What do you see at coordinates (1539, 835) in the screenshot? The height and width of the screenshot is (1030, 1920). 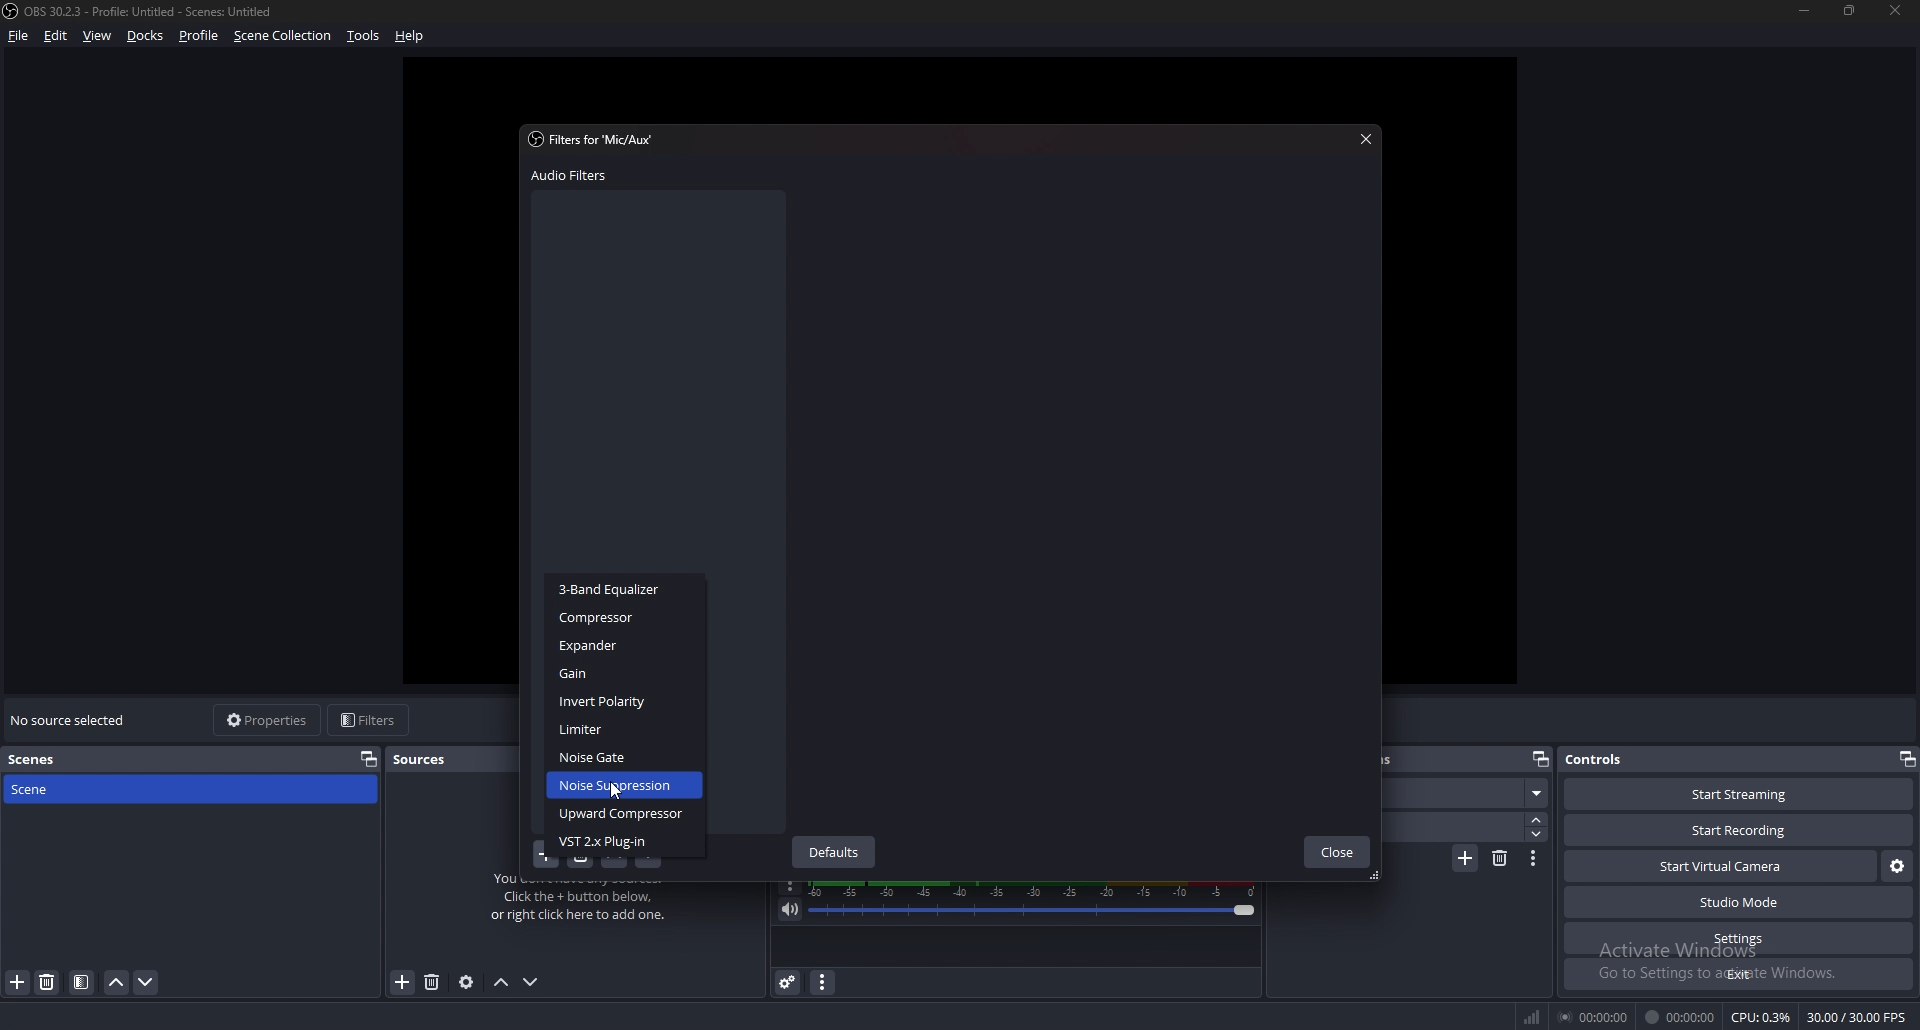 I see `decrease duration` at bounding box center [1539, 835].